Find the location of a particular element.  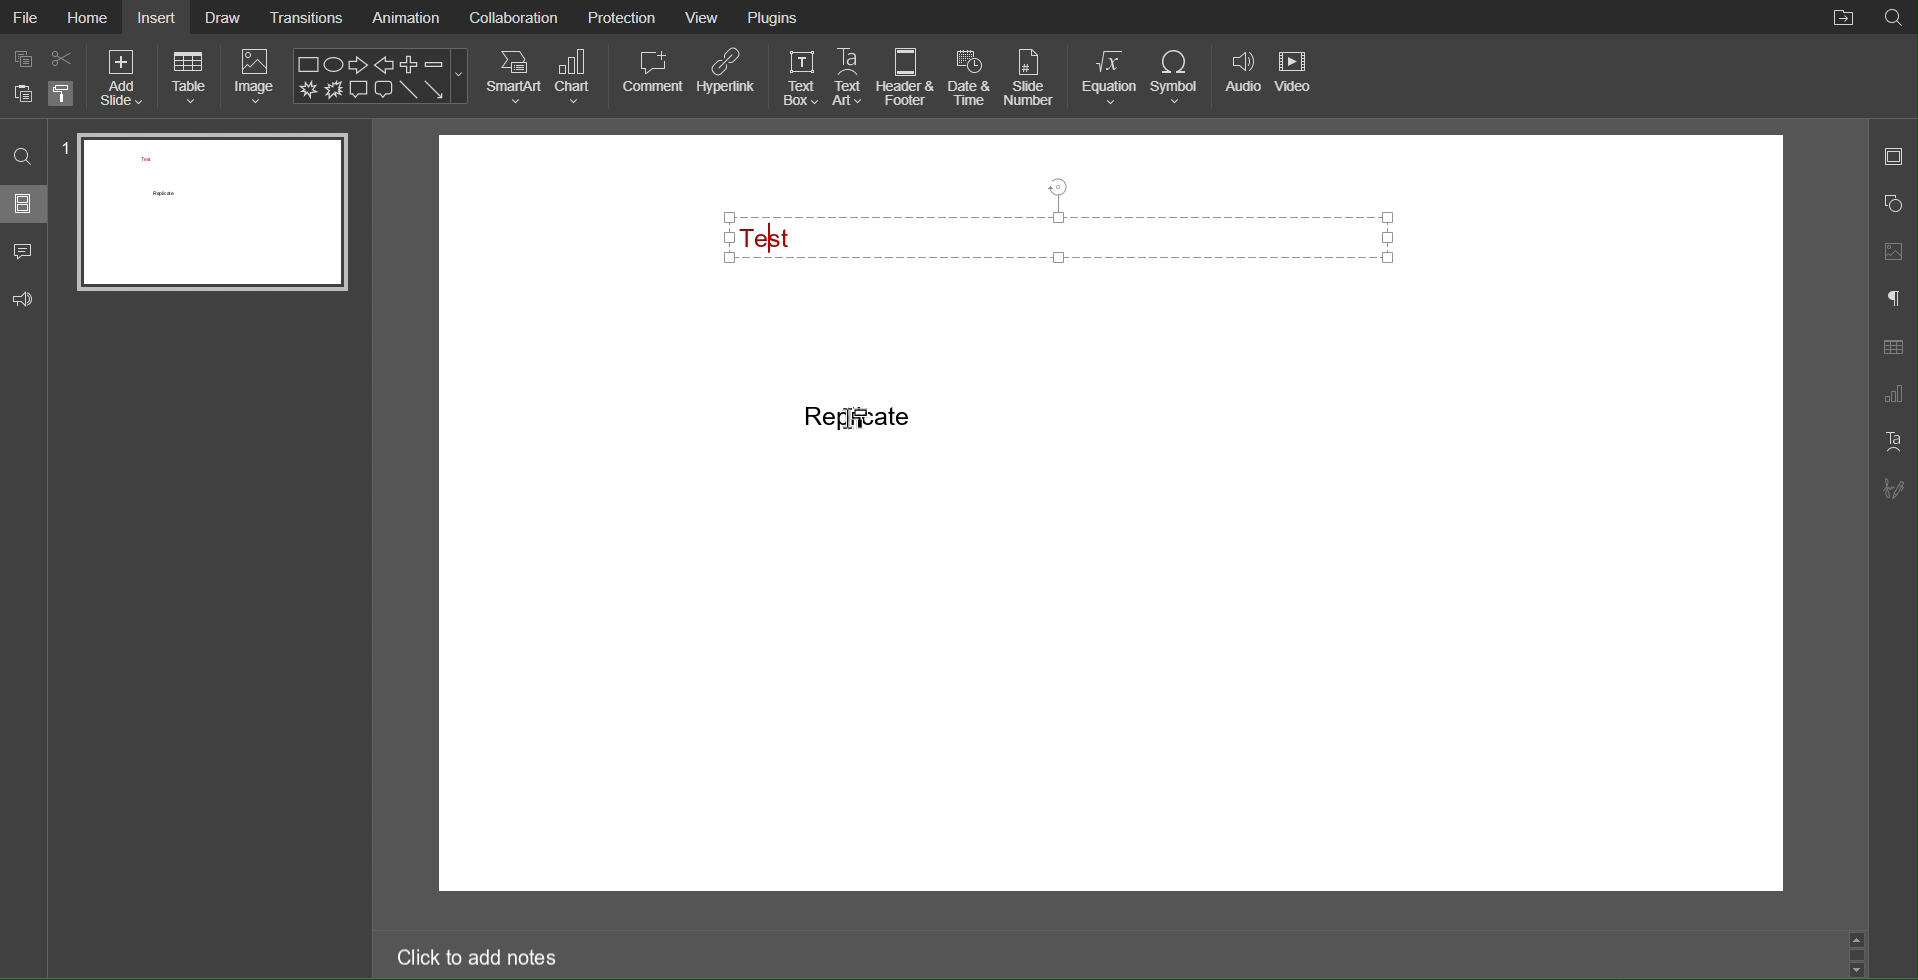

Feedback is located at coordinates (26, 301).